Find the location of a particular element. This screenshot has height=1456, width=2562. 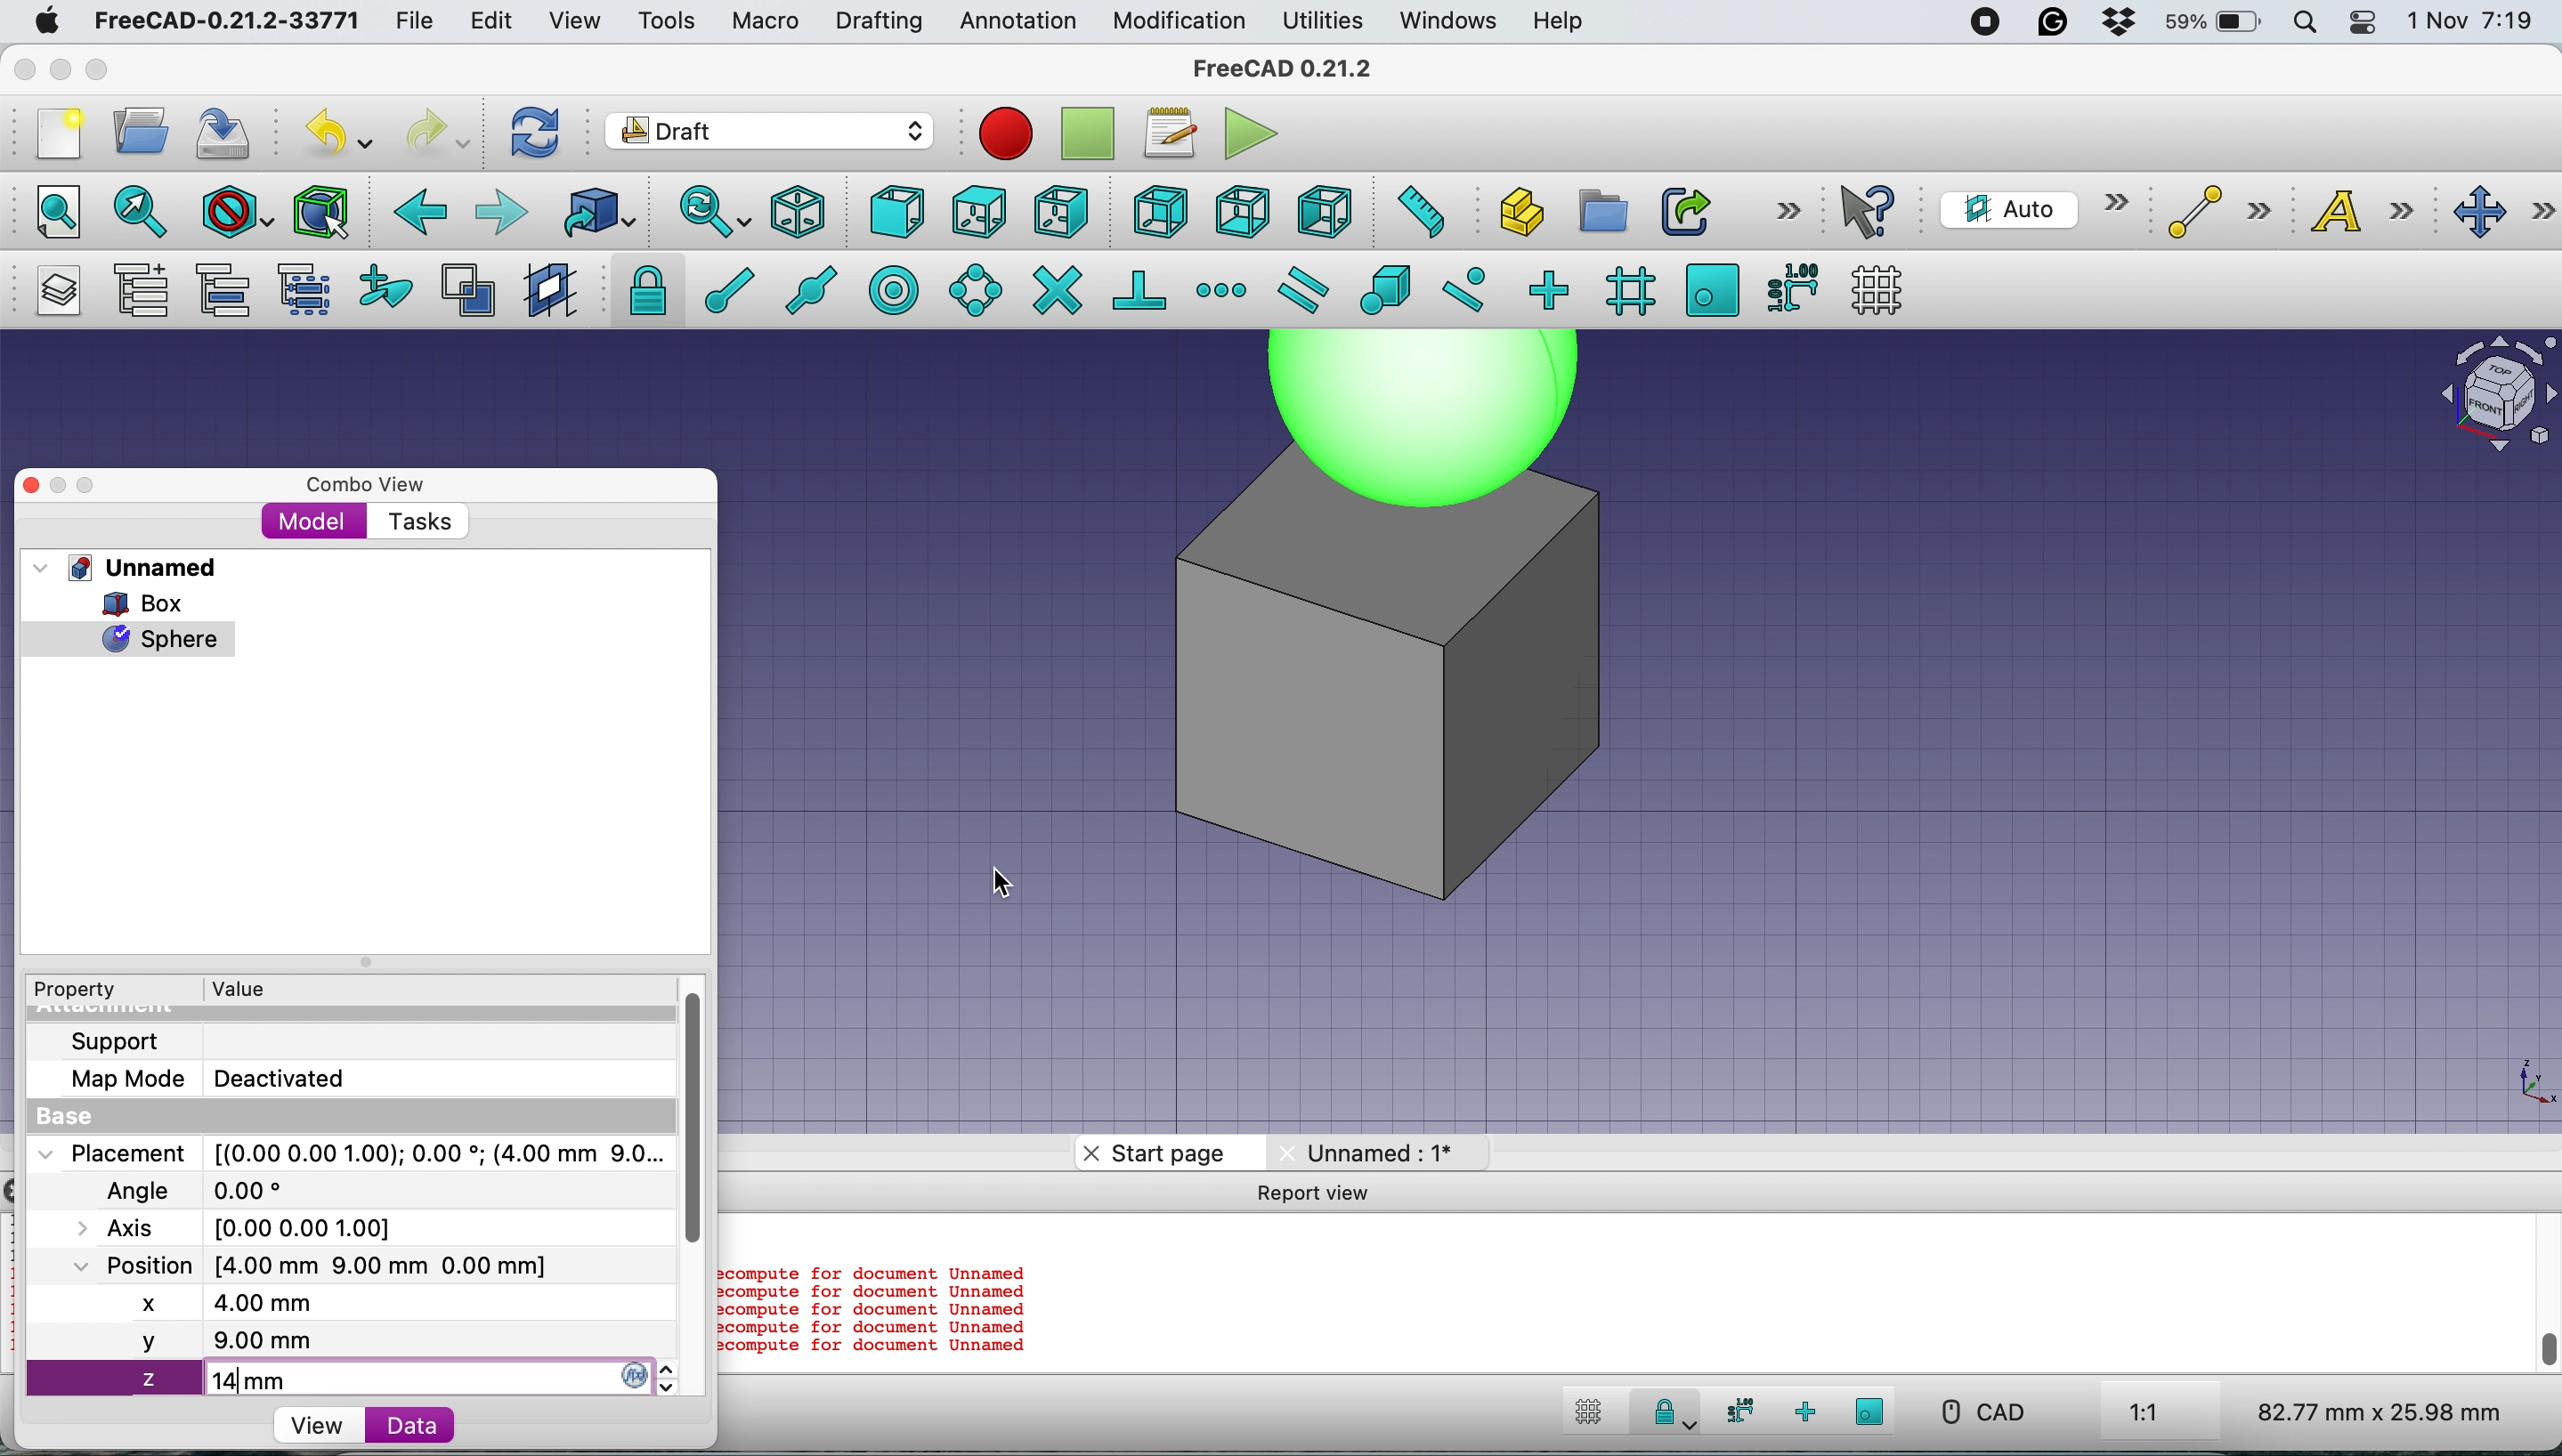

snap extension is located at coordinates (1224, 290).